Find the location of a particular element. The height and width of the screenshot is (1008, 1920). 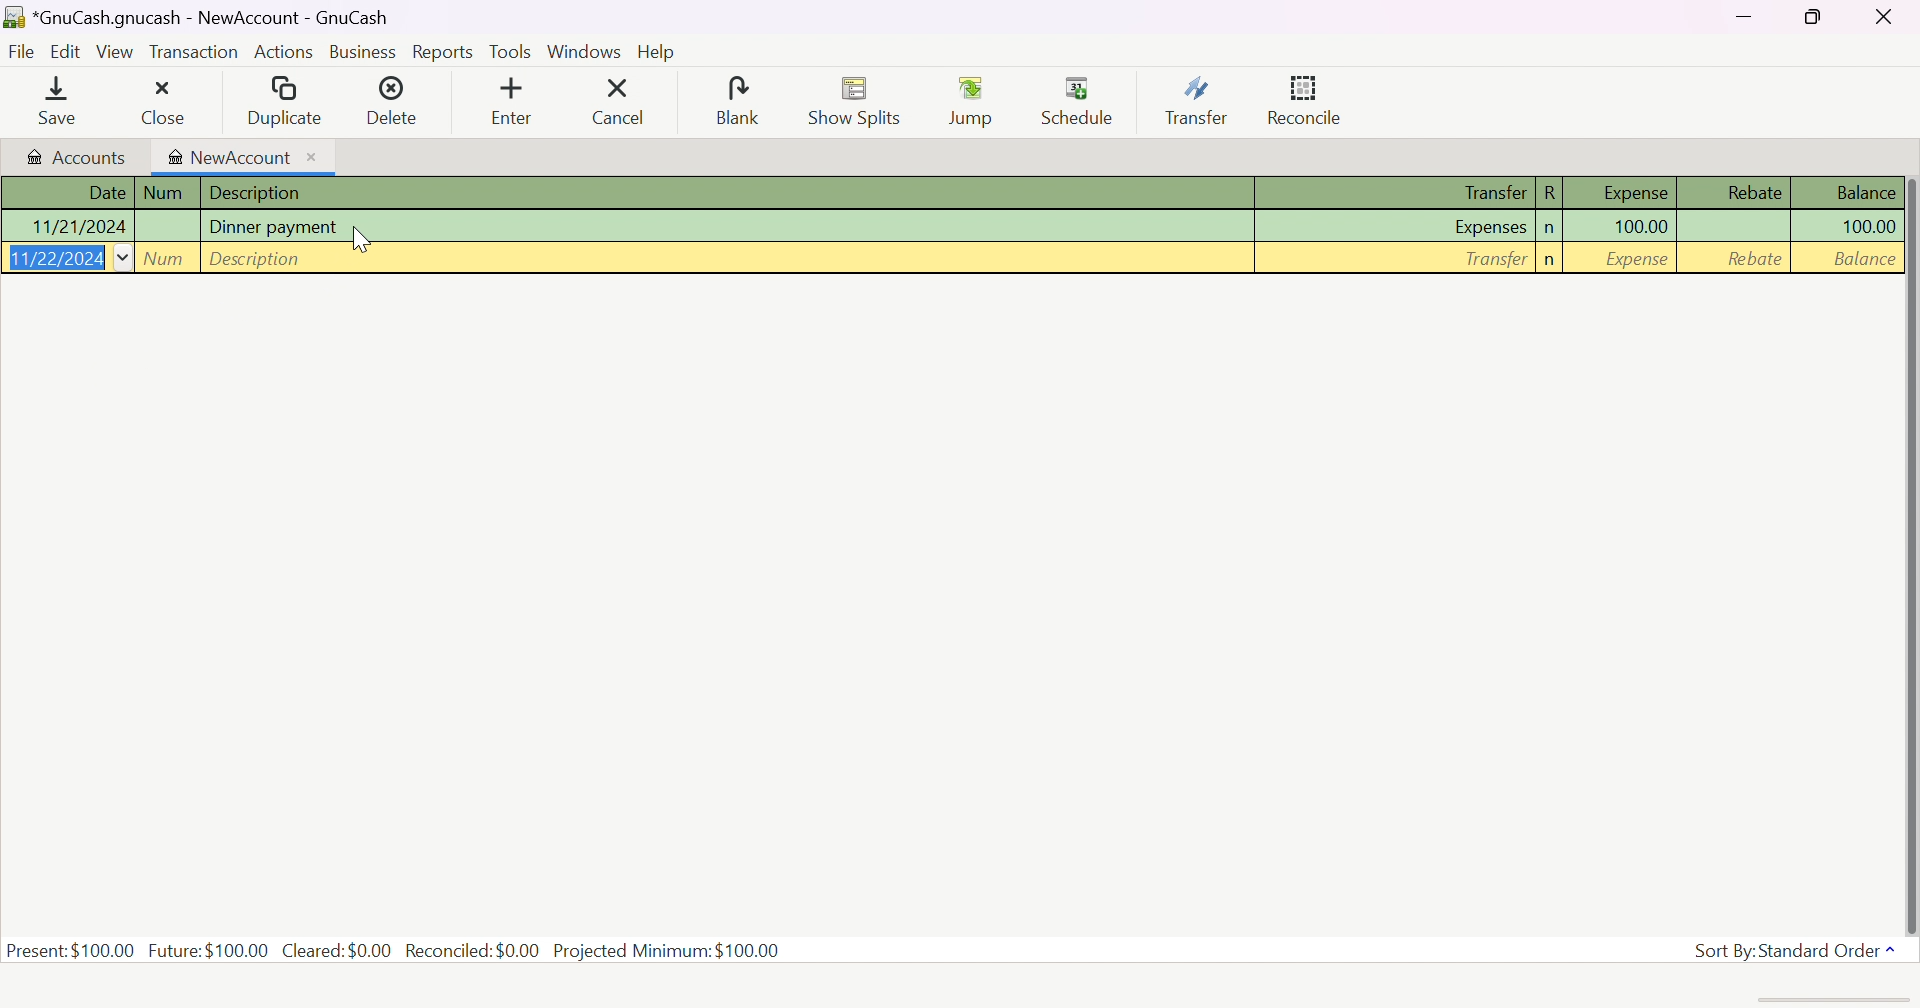

Rebate is located at coordinates (1753, 192).